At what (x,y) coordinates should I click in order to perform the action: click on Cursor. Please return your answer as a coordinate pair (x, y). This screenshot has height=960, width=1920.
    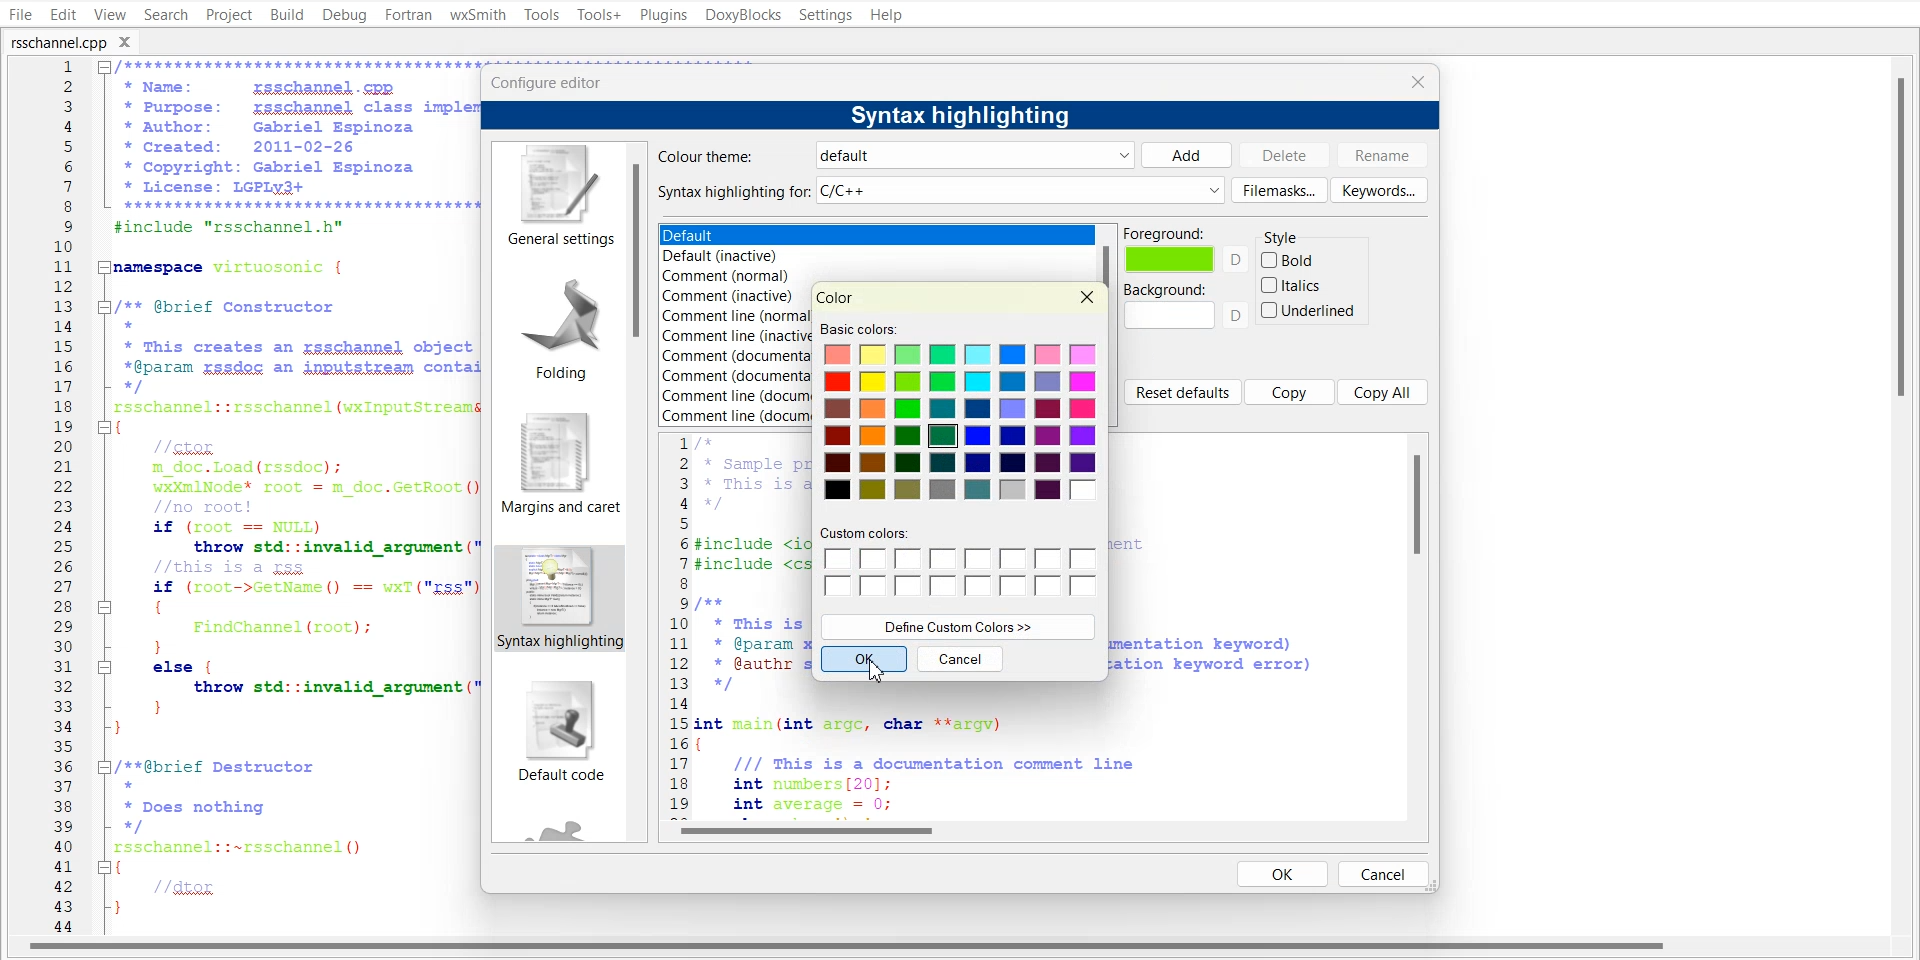
    Looking at the image, I should click on (881, 670).